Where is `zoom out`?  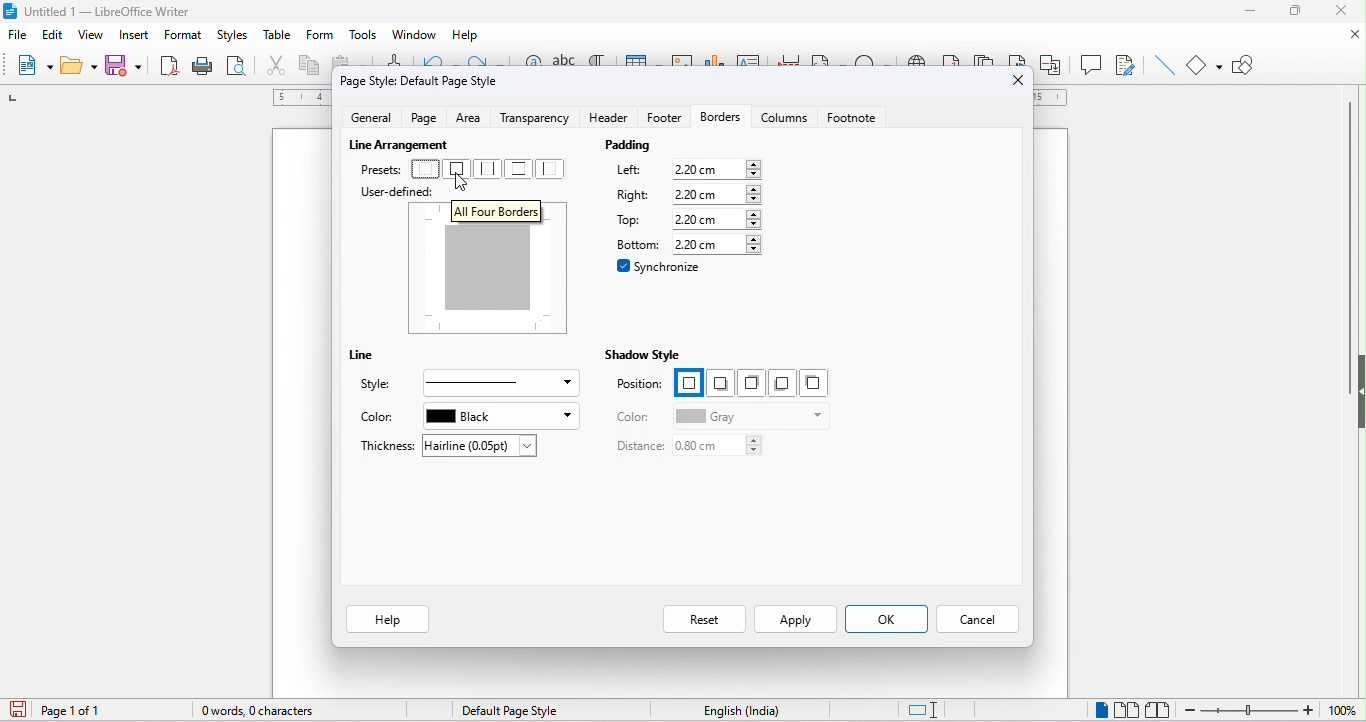
zoom out is located at coordinates (1250, 709).